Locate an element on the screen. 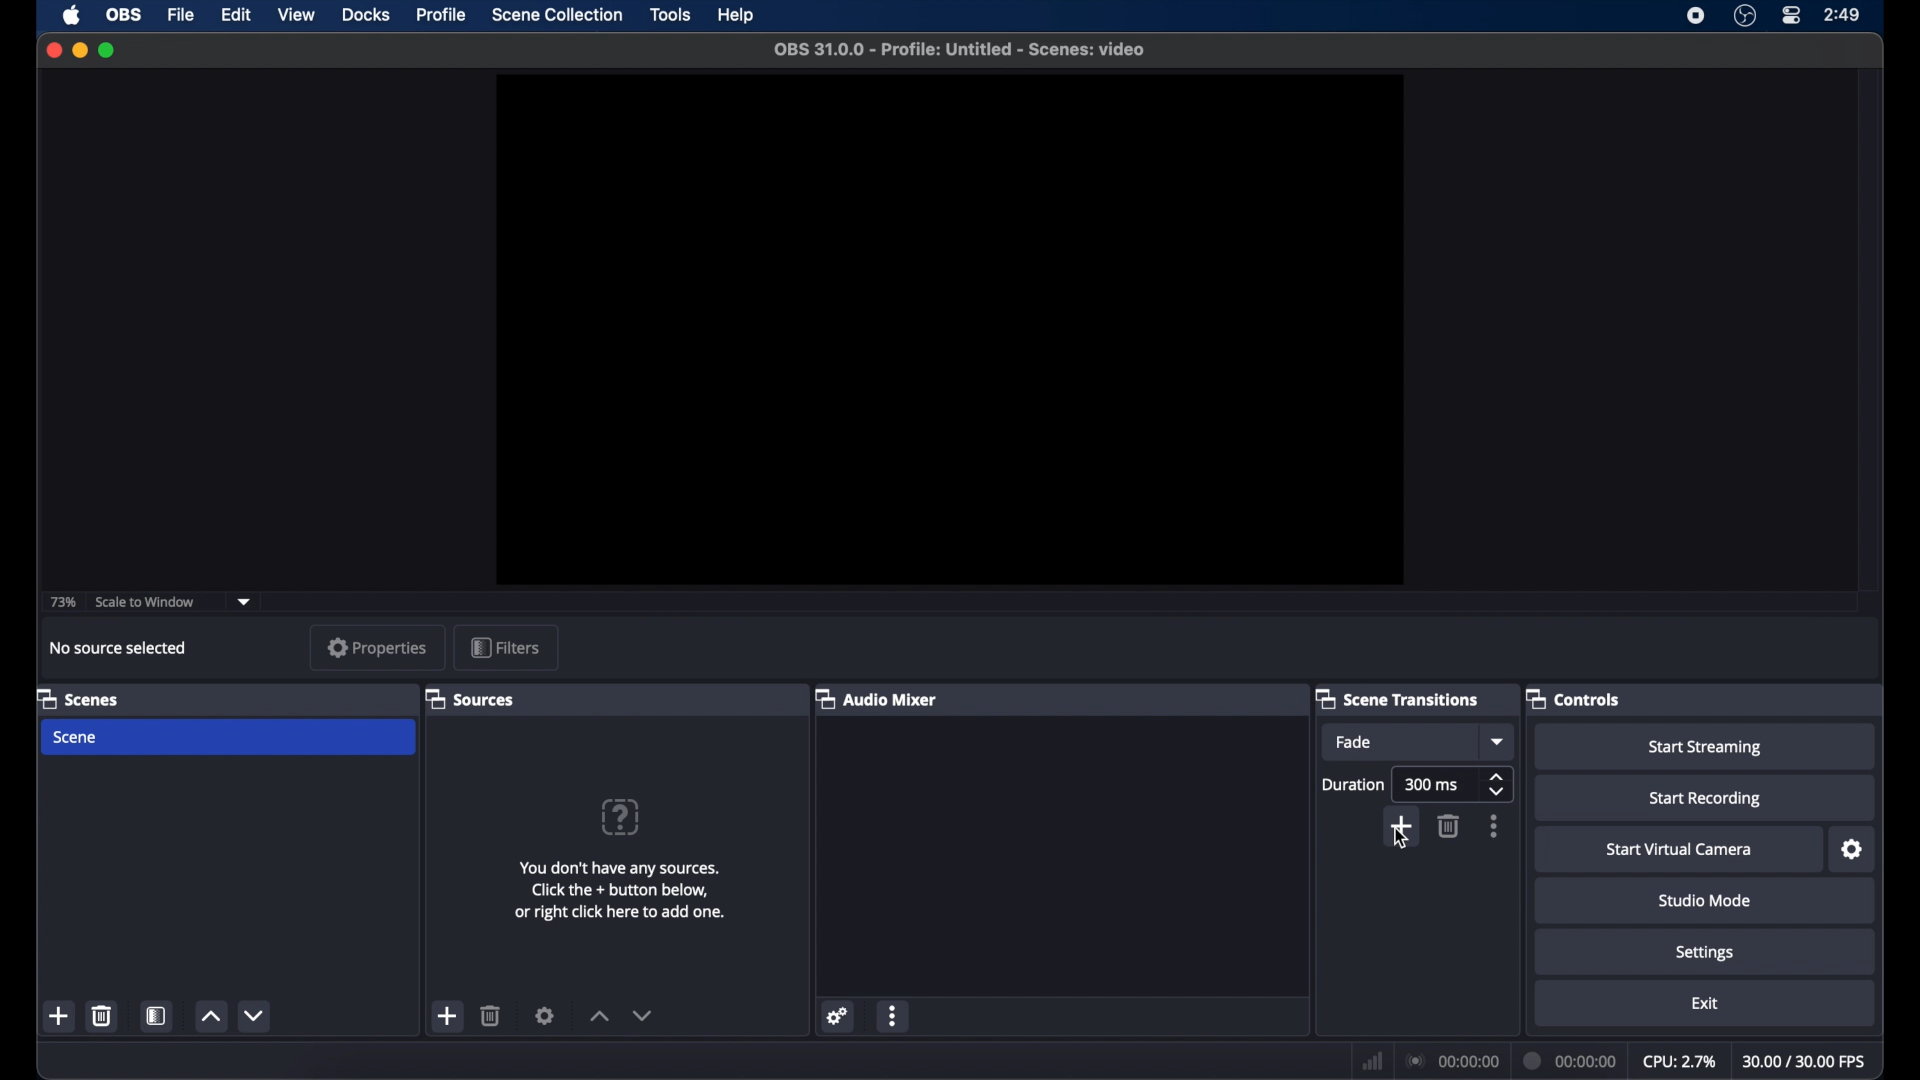  add is located at coordinates (1402, 822).